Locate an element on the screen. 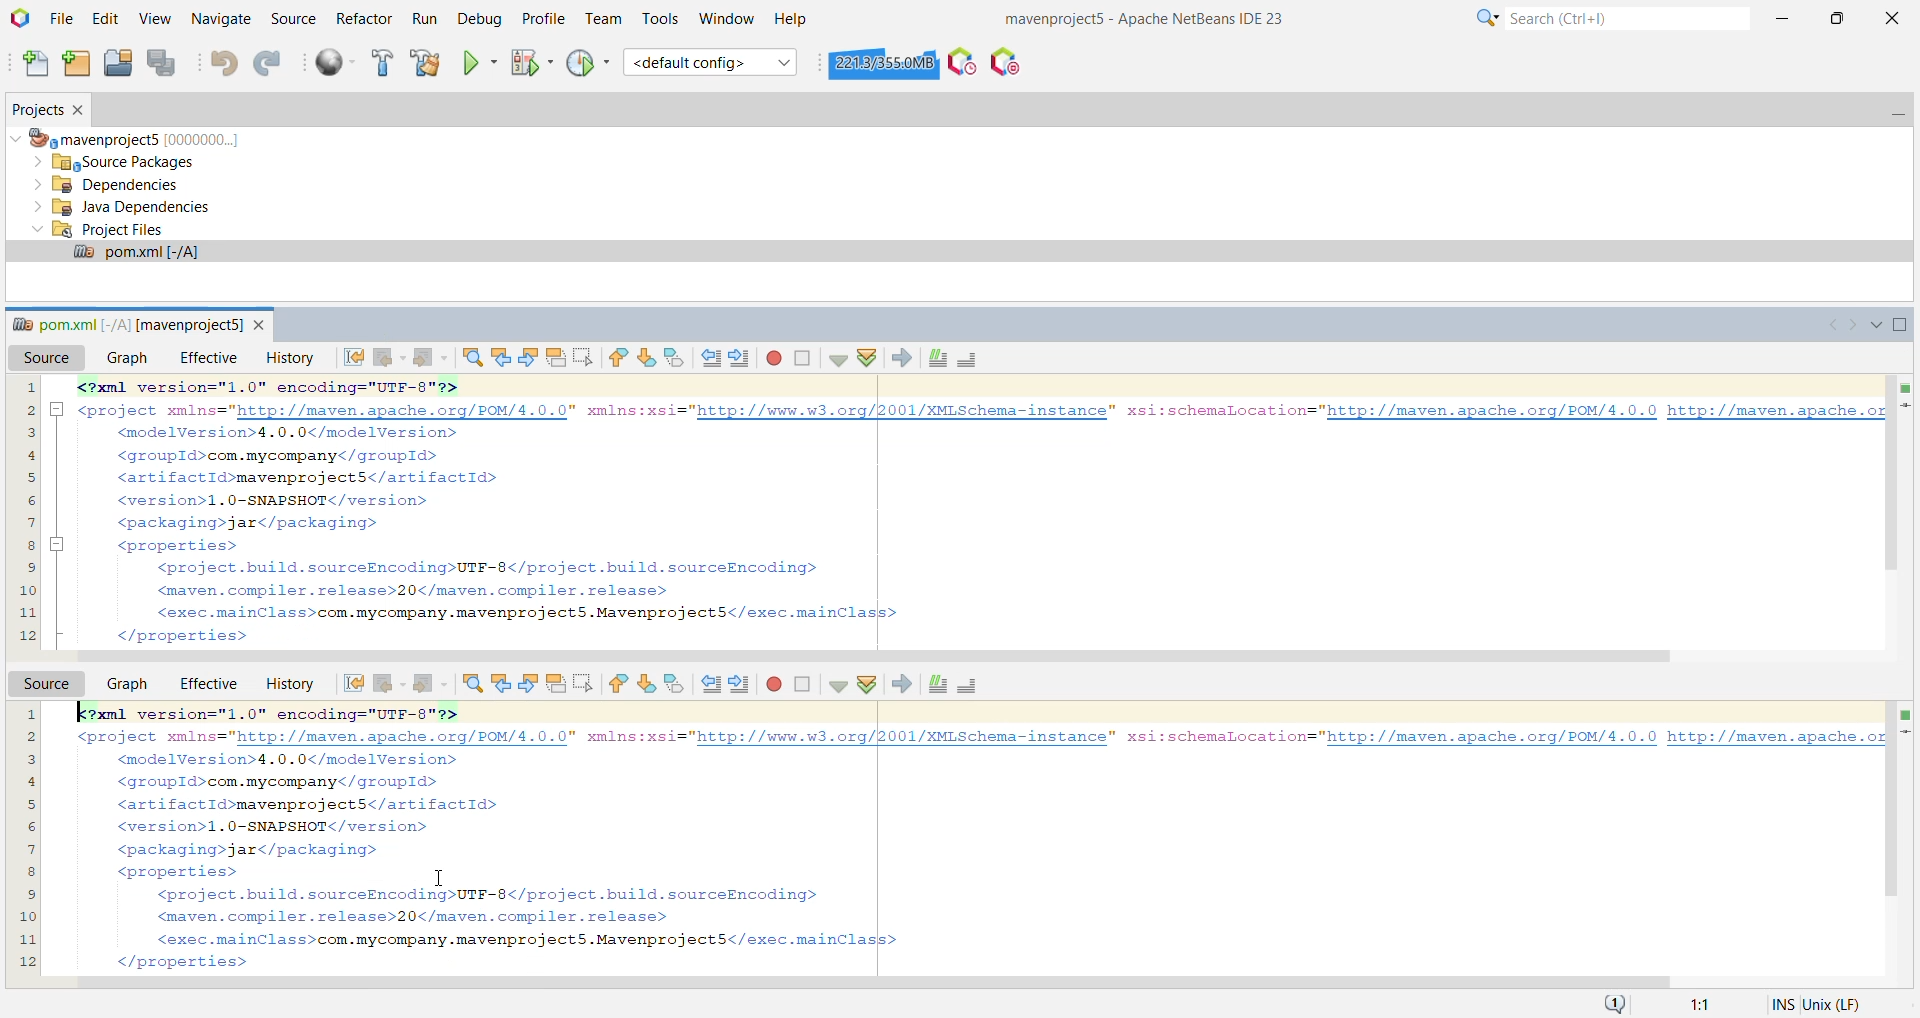  Previous bookmark is located at coordinates (618, 358).